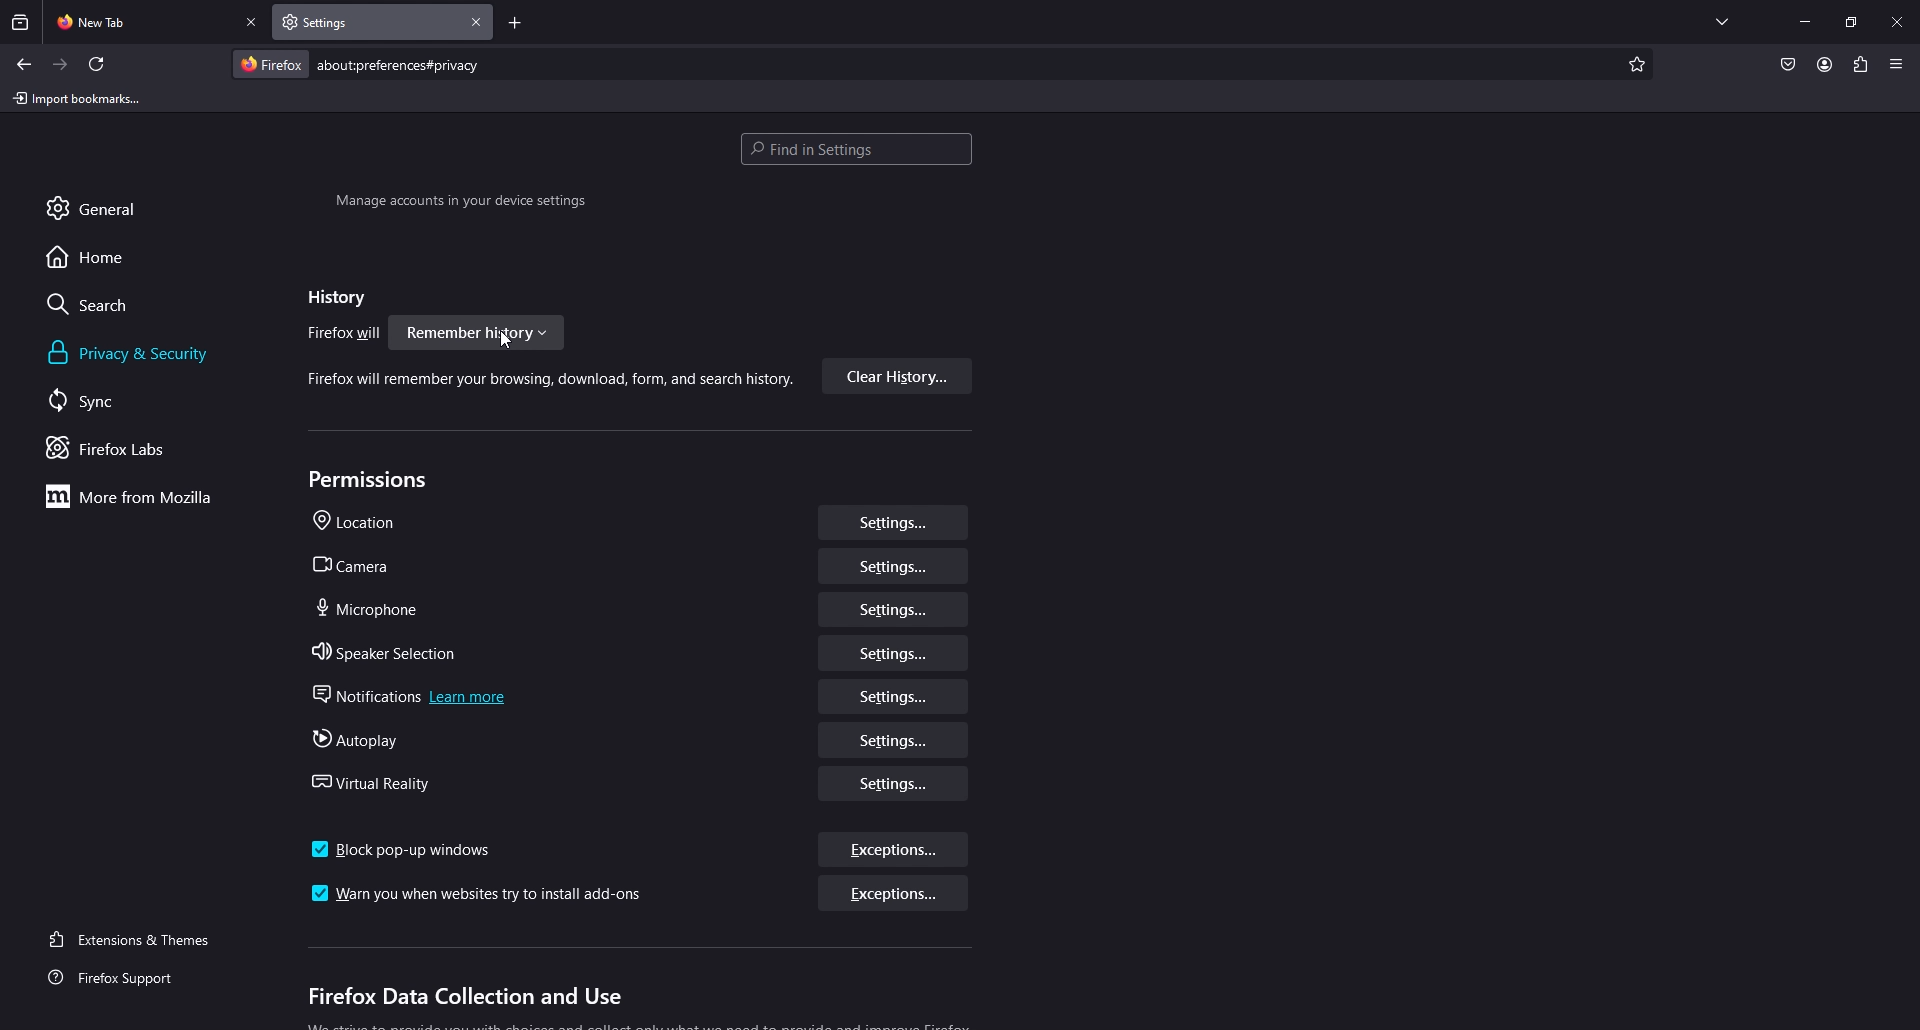  I want to click on cursor, so click(504, 341).